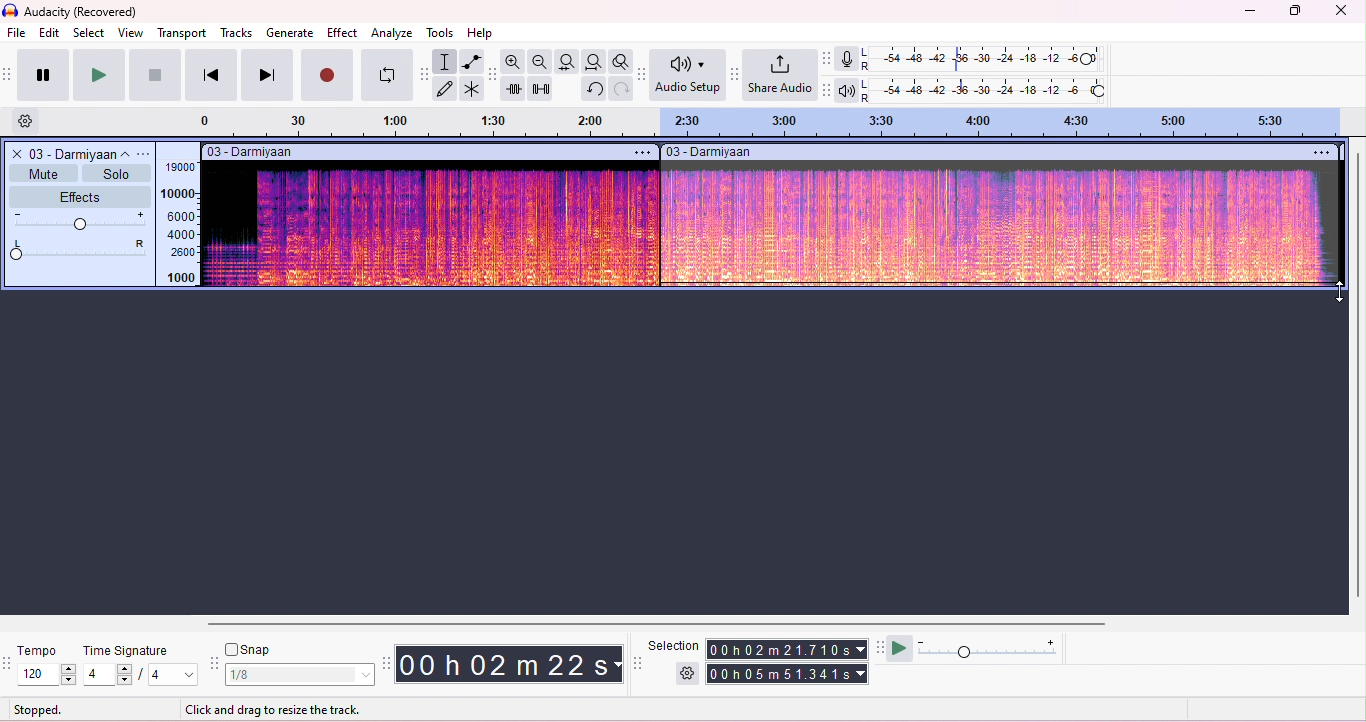 The height and width of the screenshot is (722, 1366). Describe the element at coordinates (470, 61) in the screenshot. I see `envelop` at that location.